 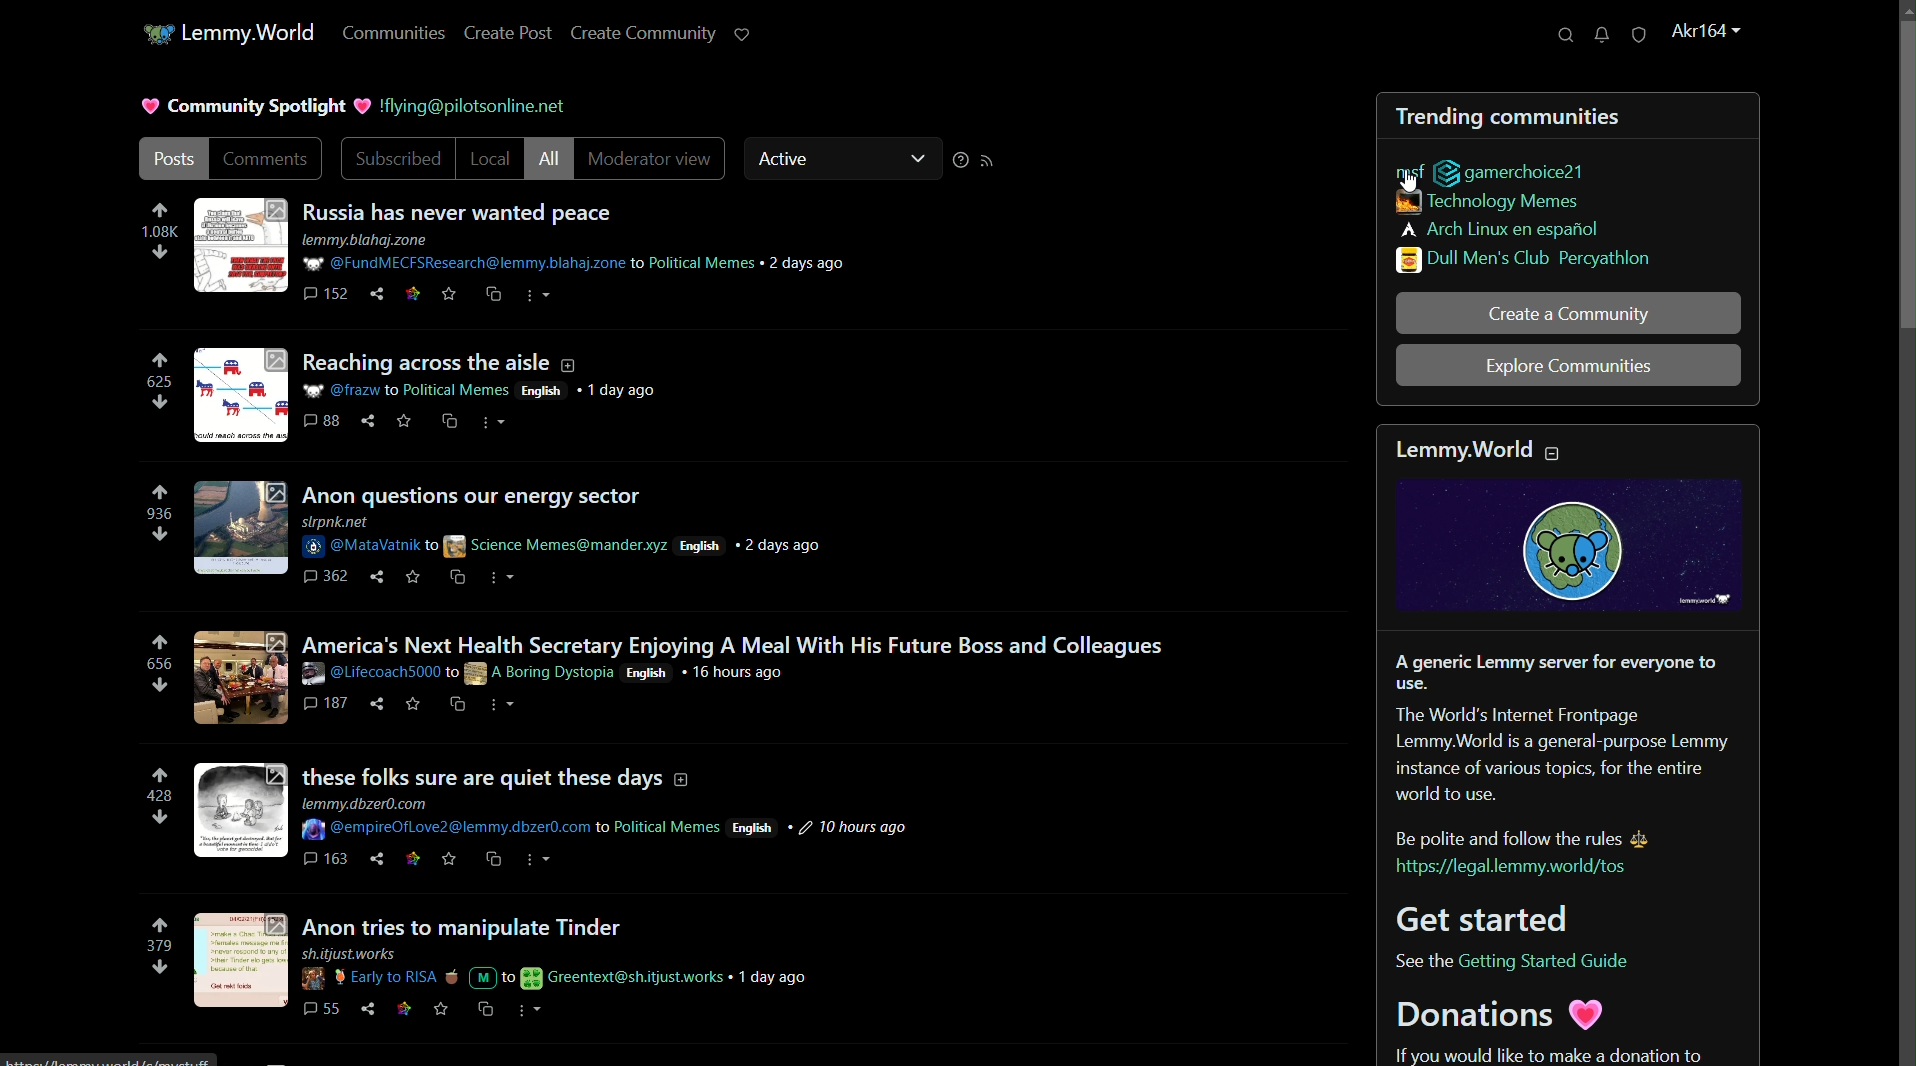 I want to click on more, so click(x=500, y=576).